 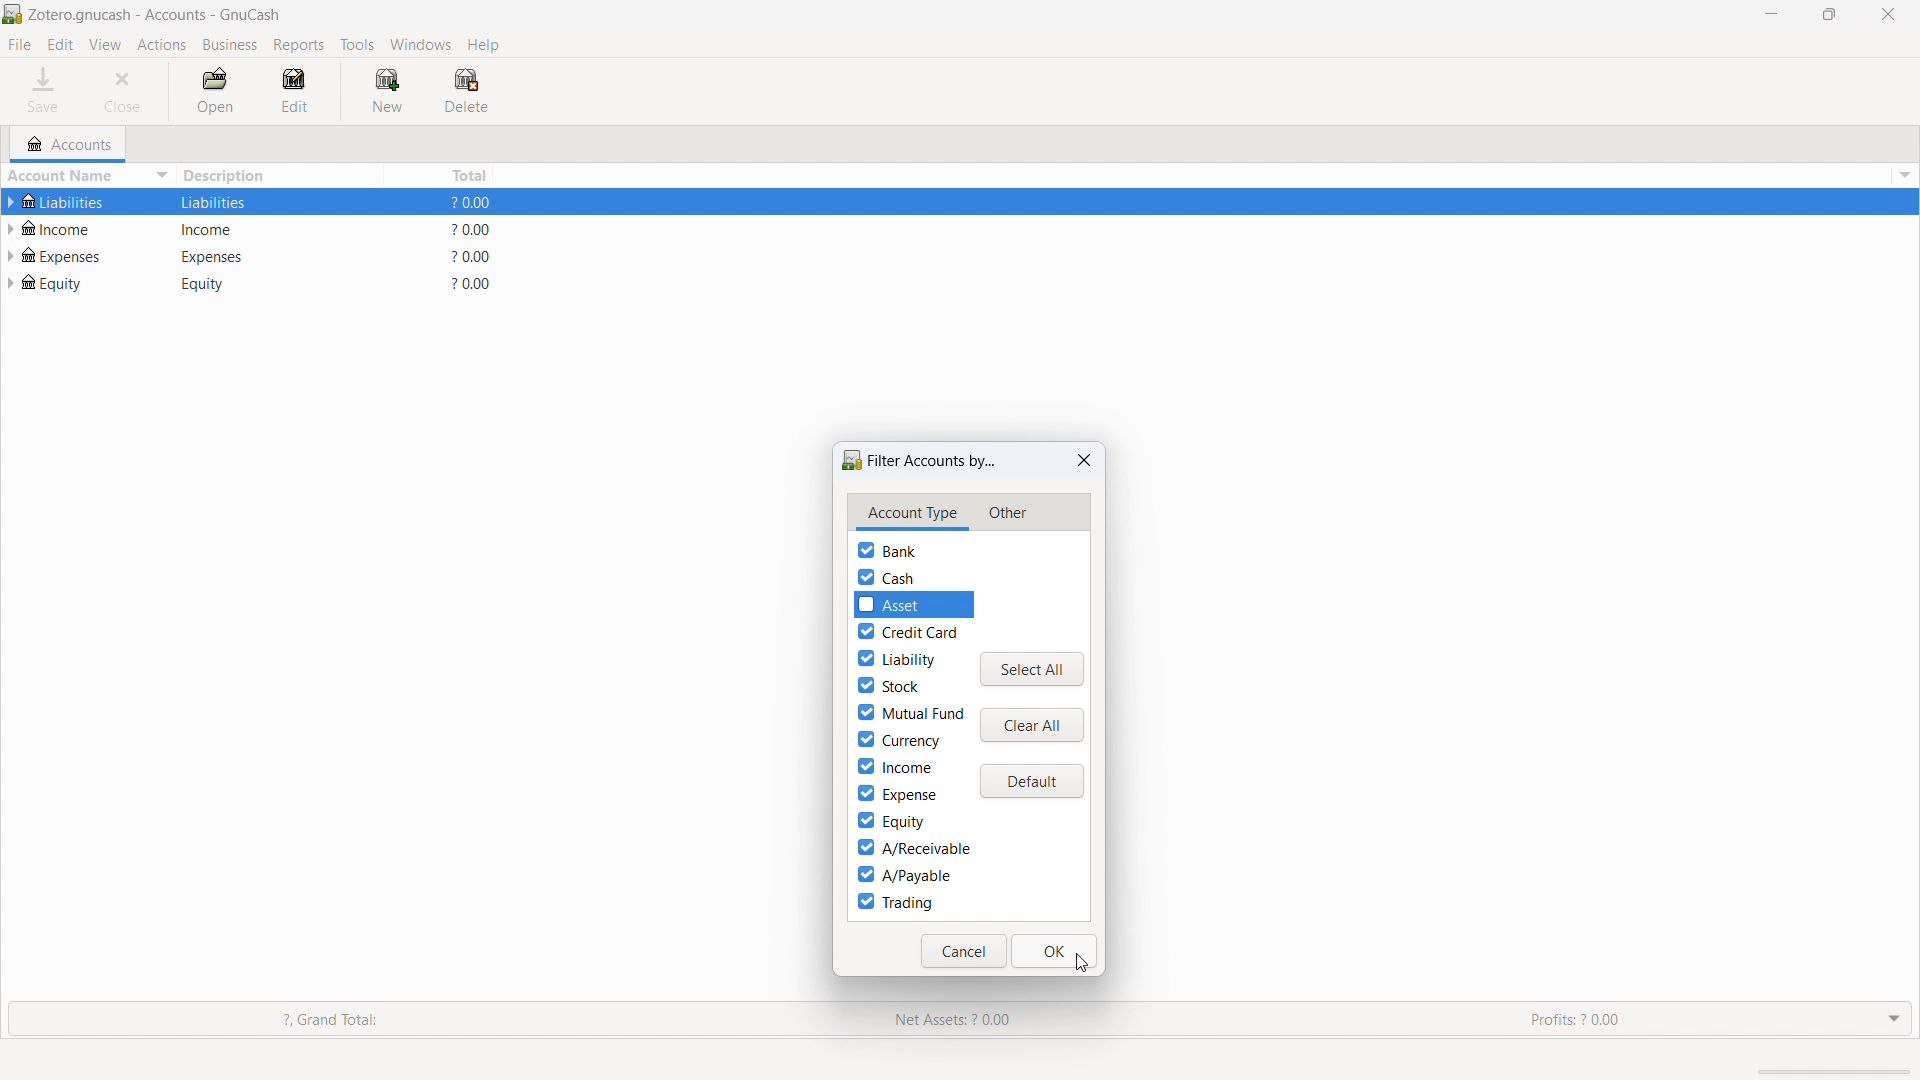 I want to click on Liabilities, so click(x=225, y=202).